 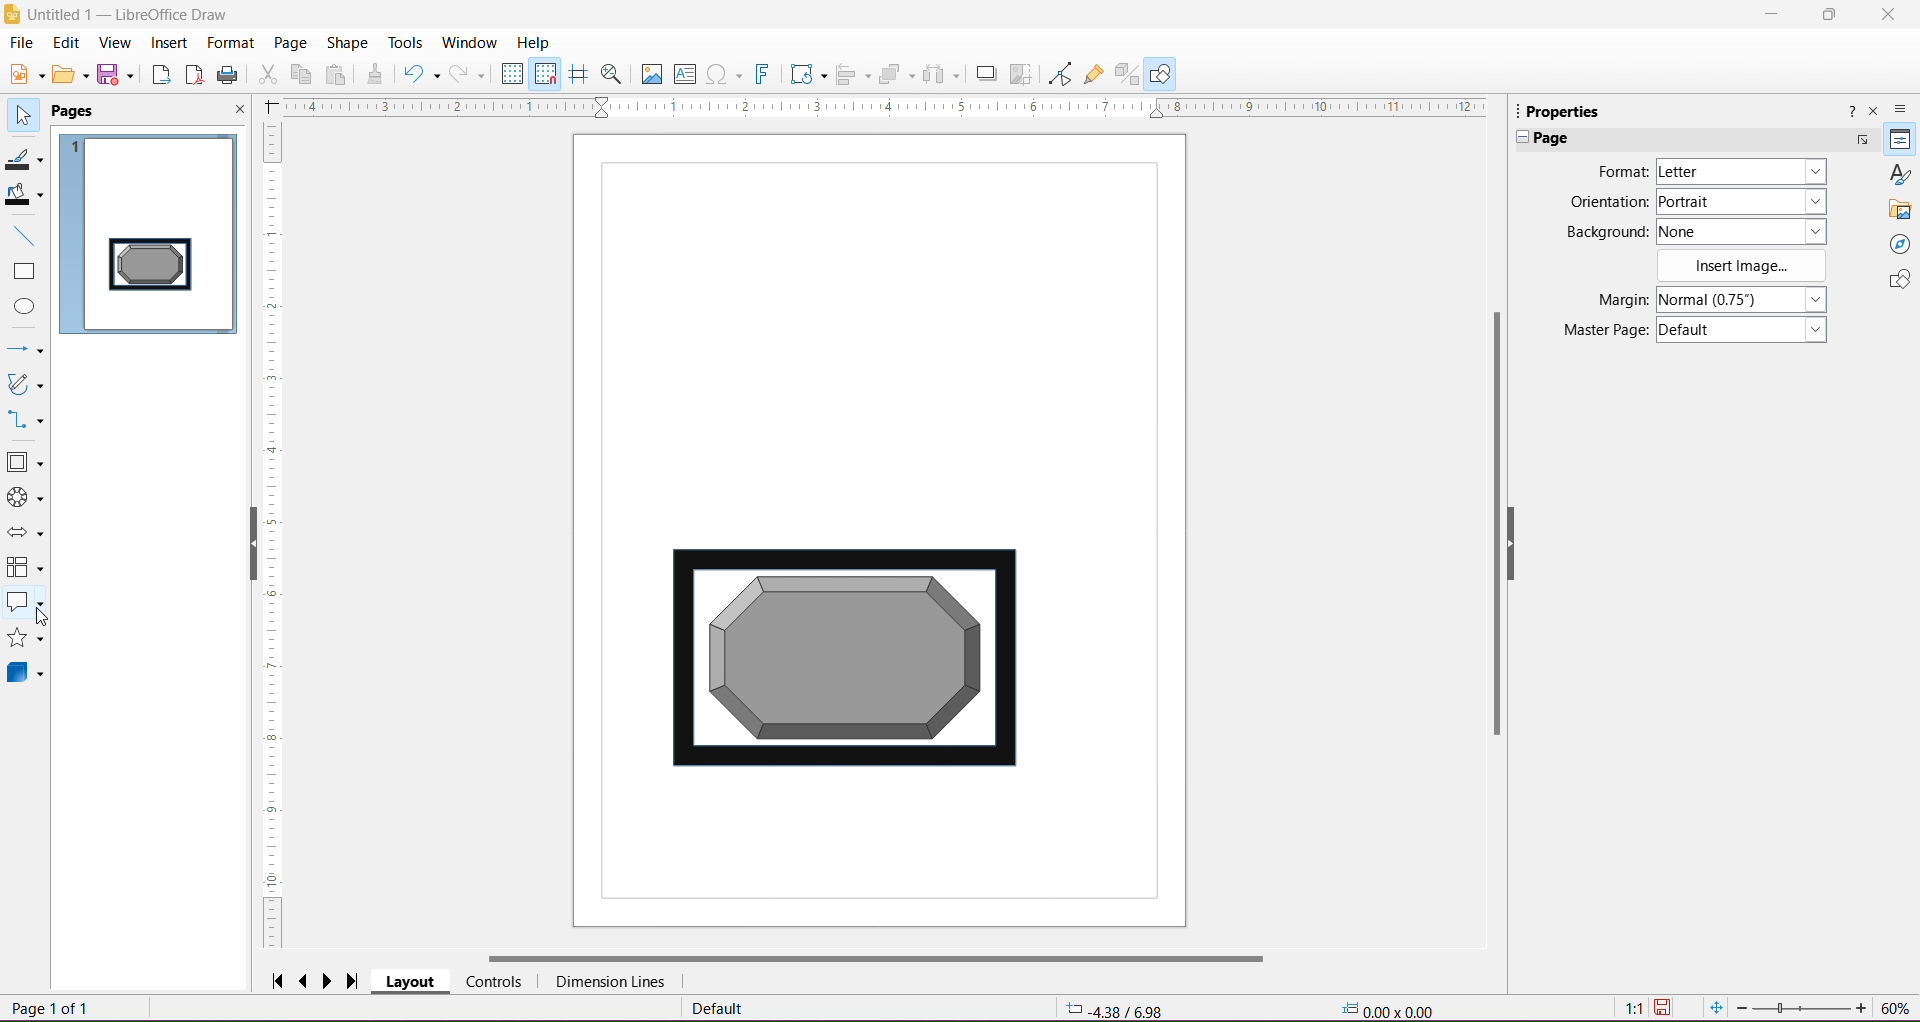 What do you see at coordinates (725, 75) in the screenshot?
I see ` Insert Special Characters` at bounding box center [725, 75].